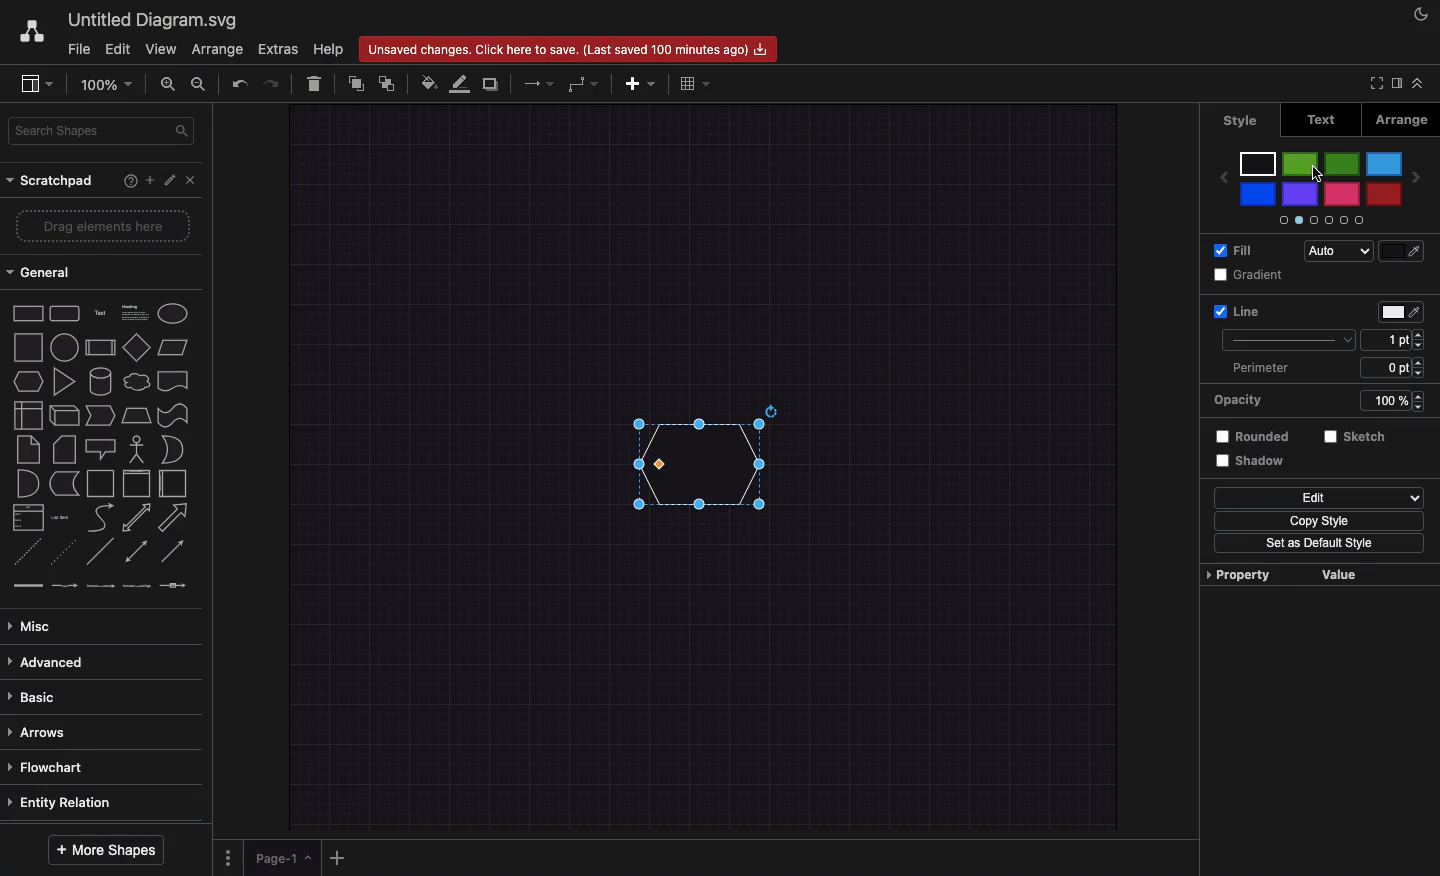 This screenshot has height=876, width=1440. I want to click on Undo, so click(235, 84).